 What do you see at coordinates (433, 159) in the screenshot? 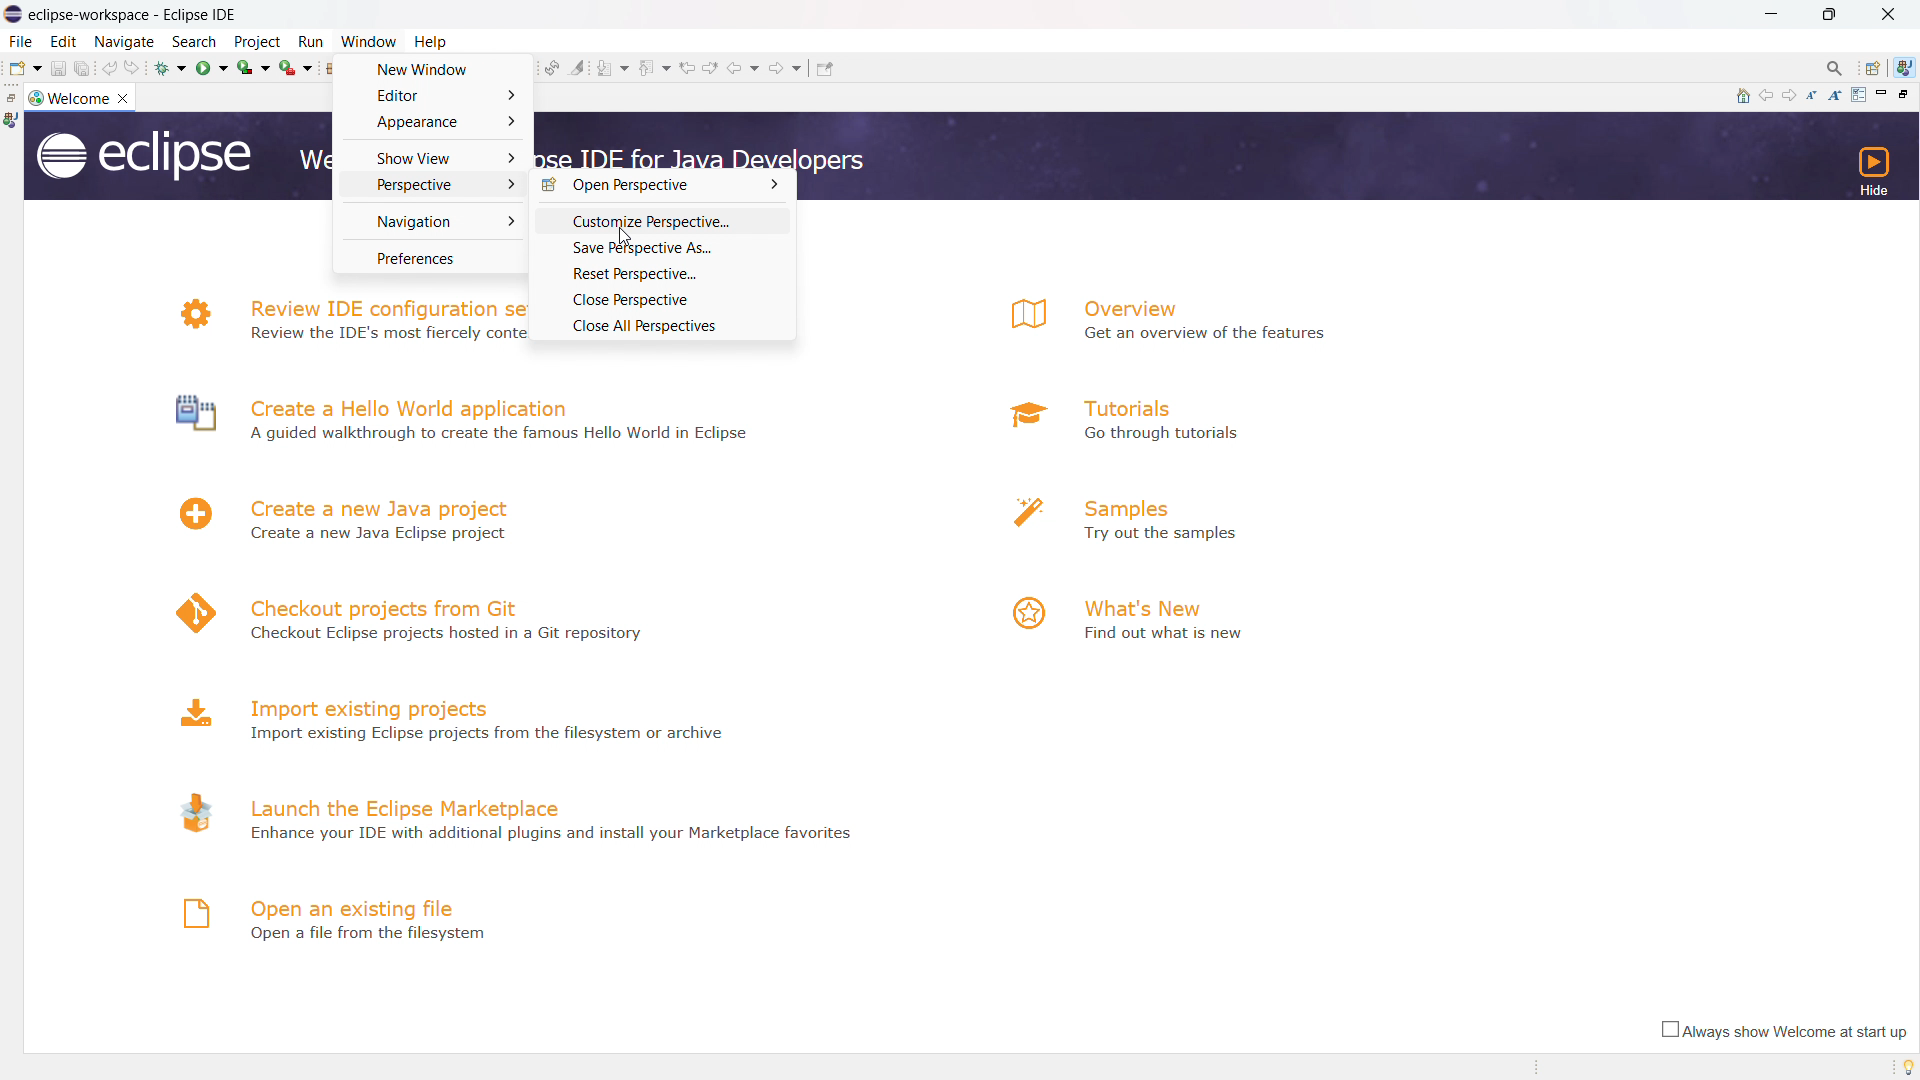
I see `show view` at bounding box center [433, 159].